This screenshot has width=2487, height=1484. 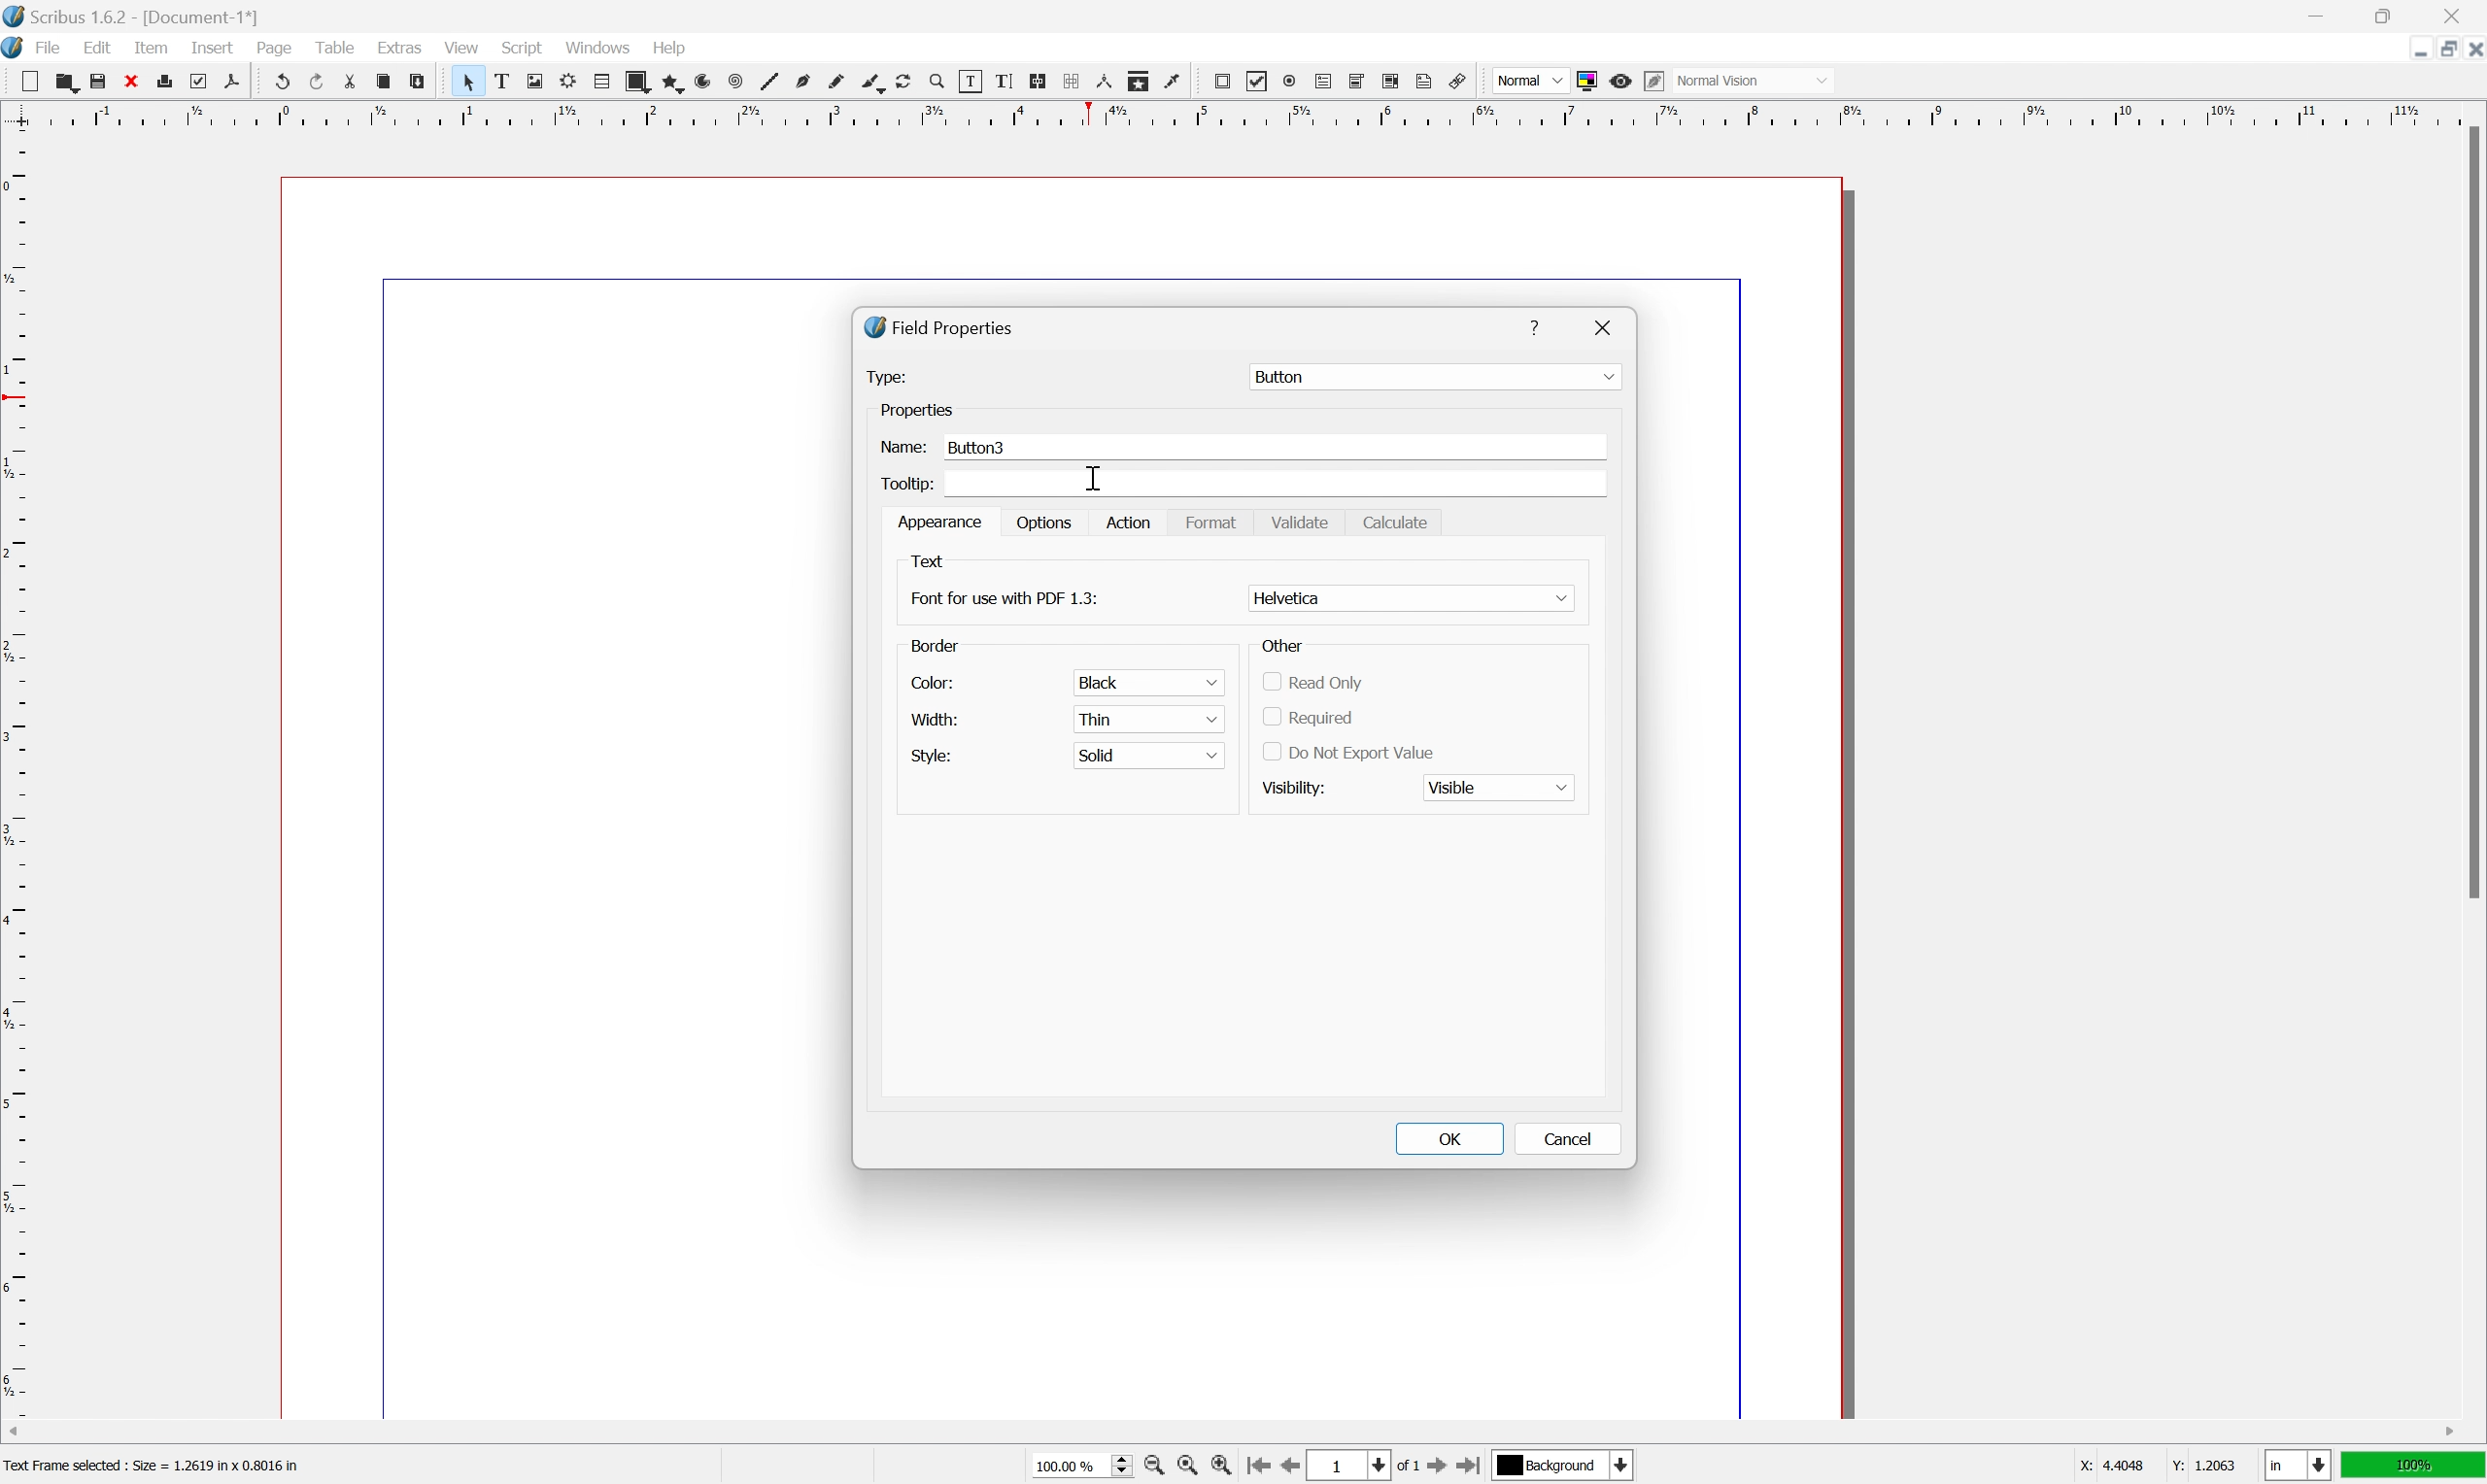 What do you see at coordinates (1189, 1468) in the screenshot?
I see `zoom to 100%` at bounding box center [1189, 1468].